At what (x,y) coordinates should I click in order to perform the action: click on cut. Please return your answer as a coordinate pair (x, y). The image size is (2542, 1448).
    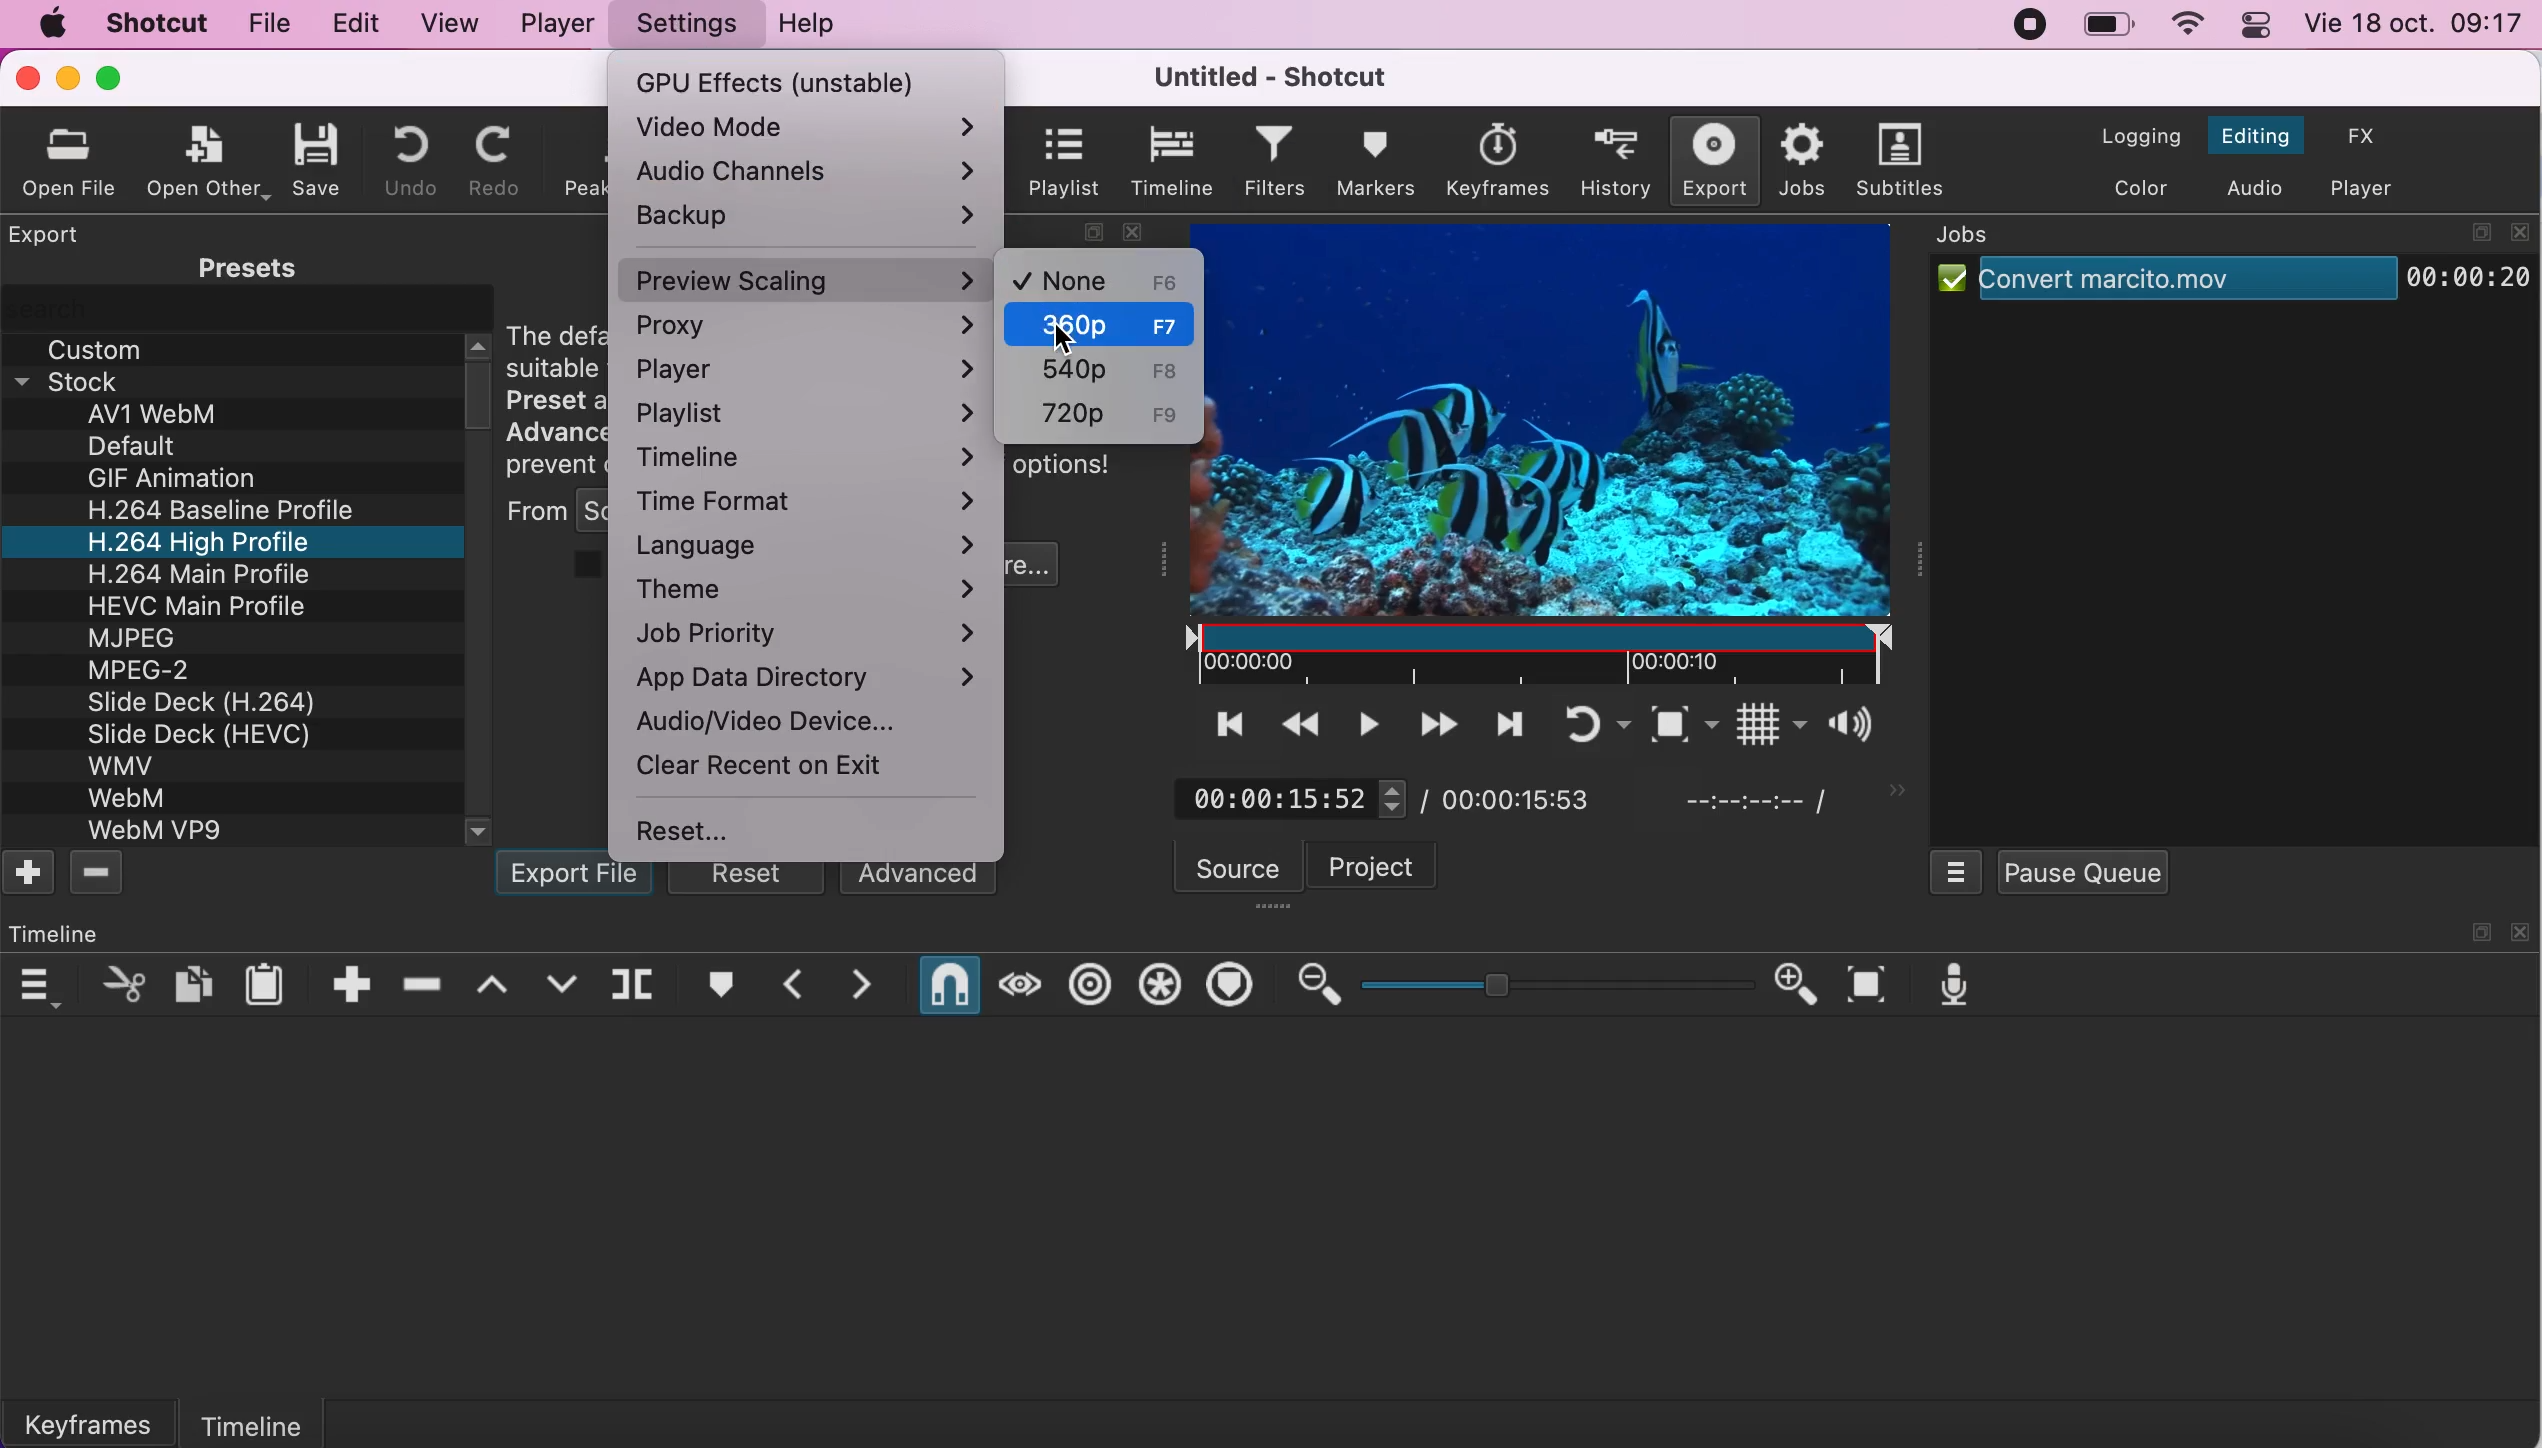
    Looking at the image, I should click on (119, 984).